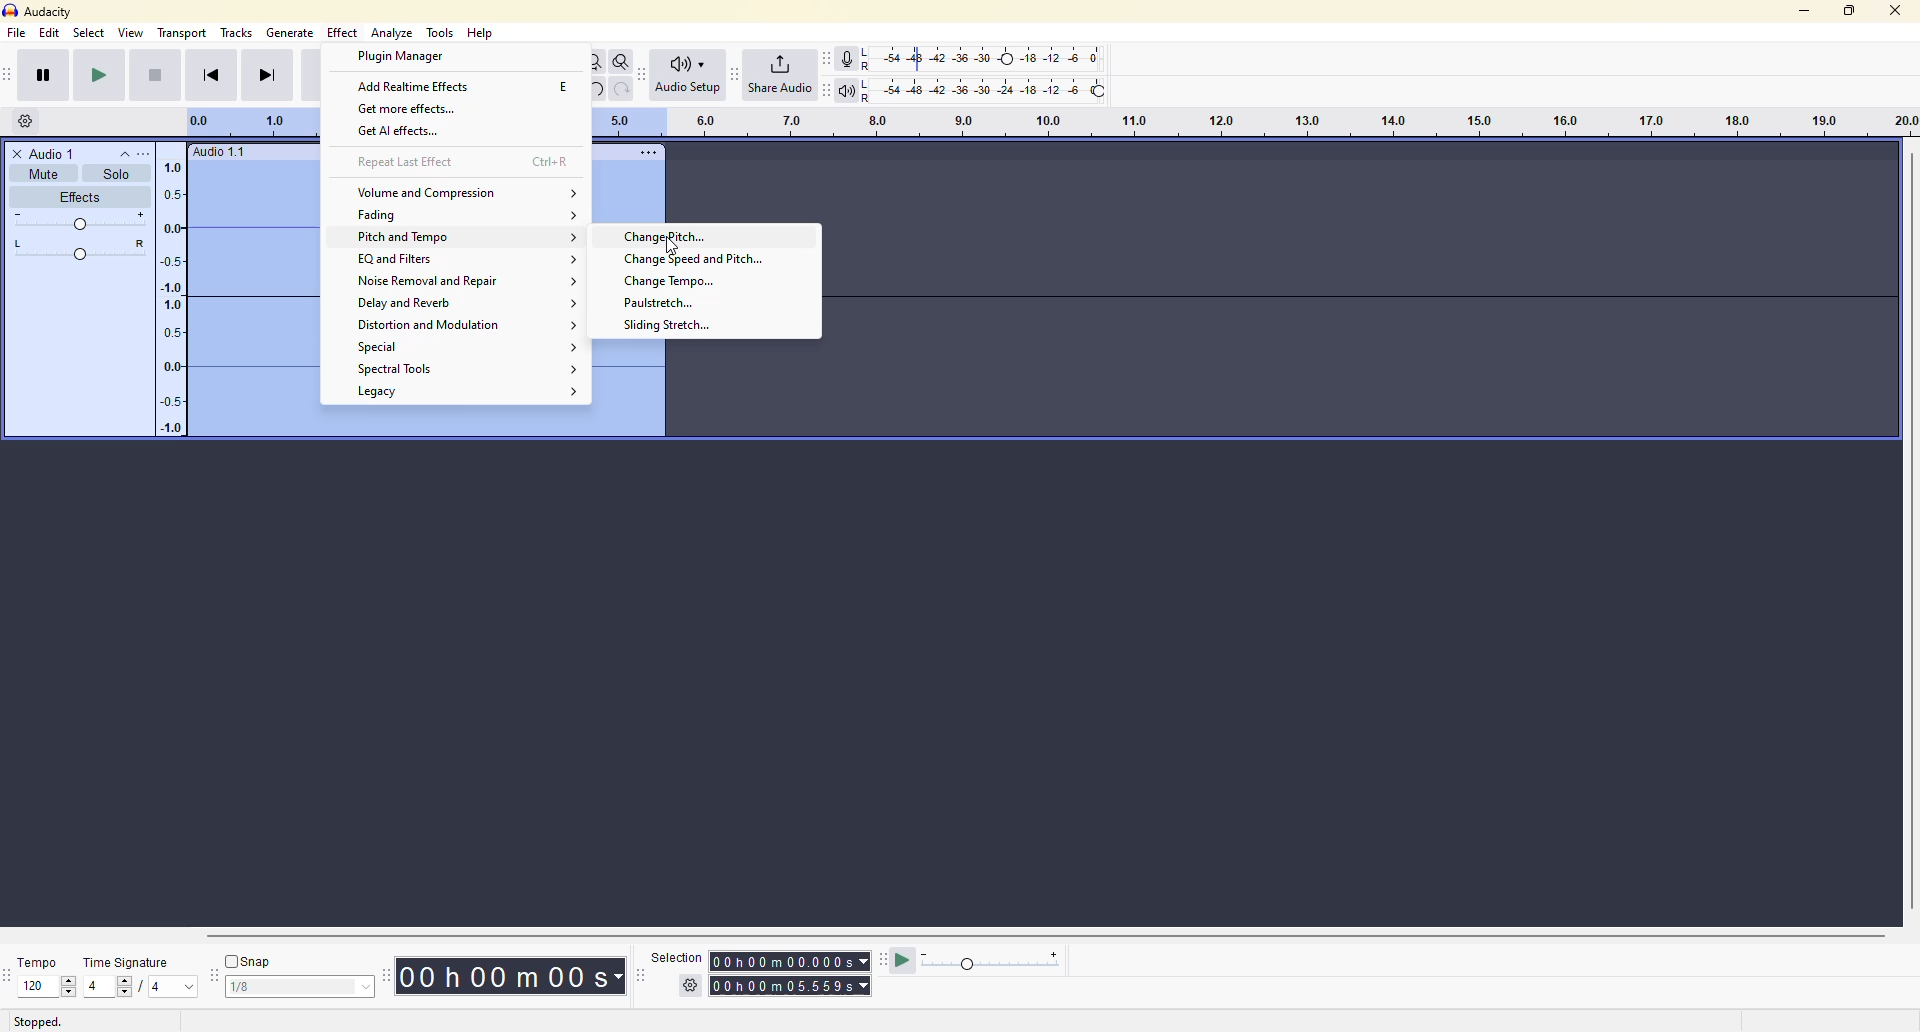 The width and height of the screenshot is (1920, 1032). I want to click on record meter, so click(849, 58).